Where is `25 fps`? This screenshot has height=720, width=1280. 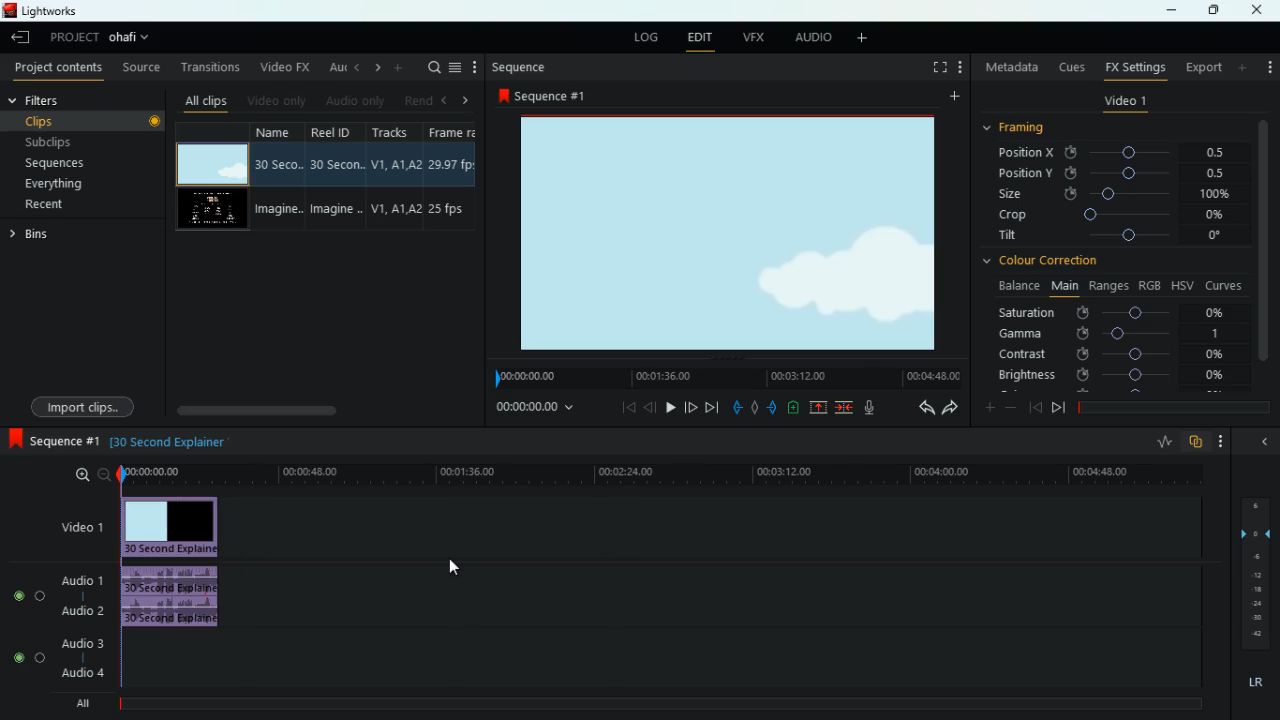 25 fps is located at coordinates (452, 208).